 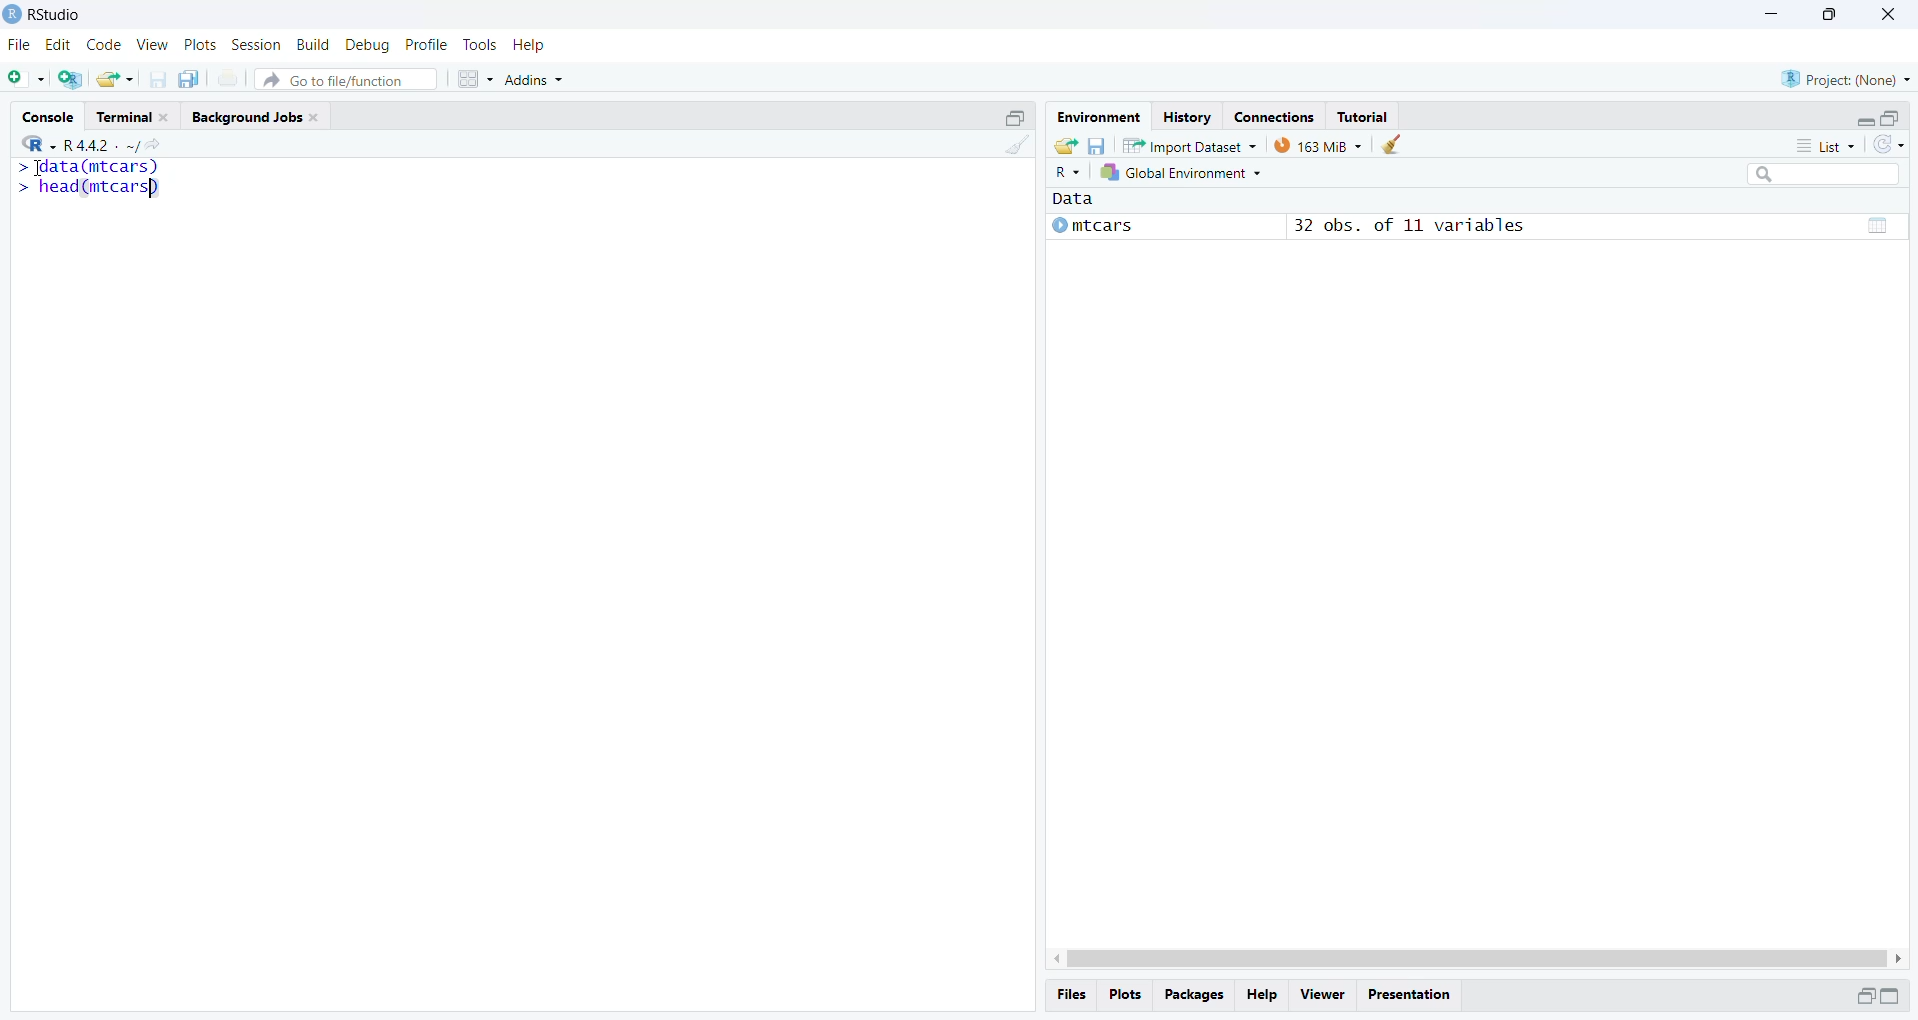 What do you see at coordinates (1478, 957) in the screenshot?
I see `scrollbar` at bounding box center [1478, 957].